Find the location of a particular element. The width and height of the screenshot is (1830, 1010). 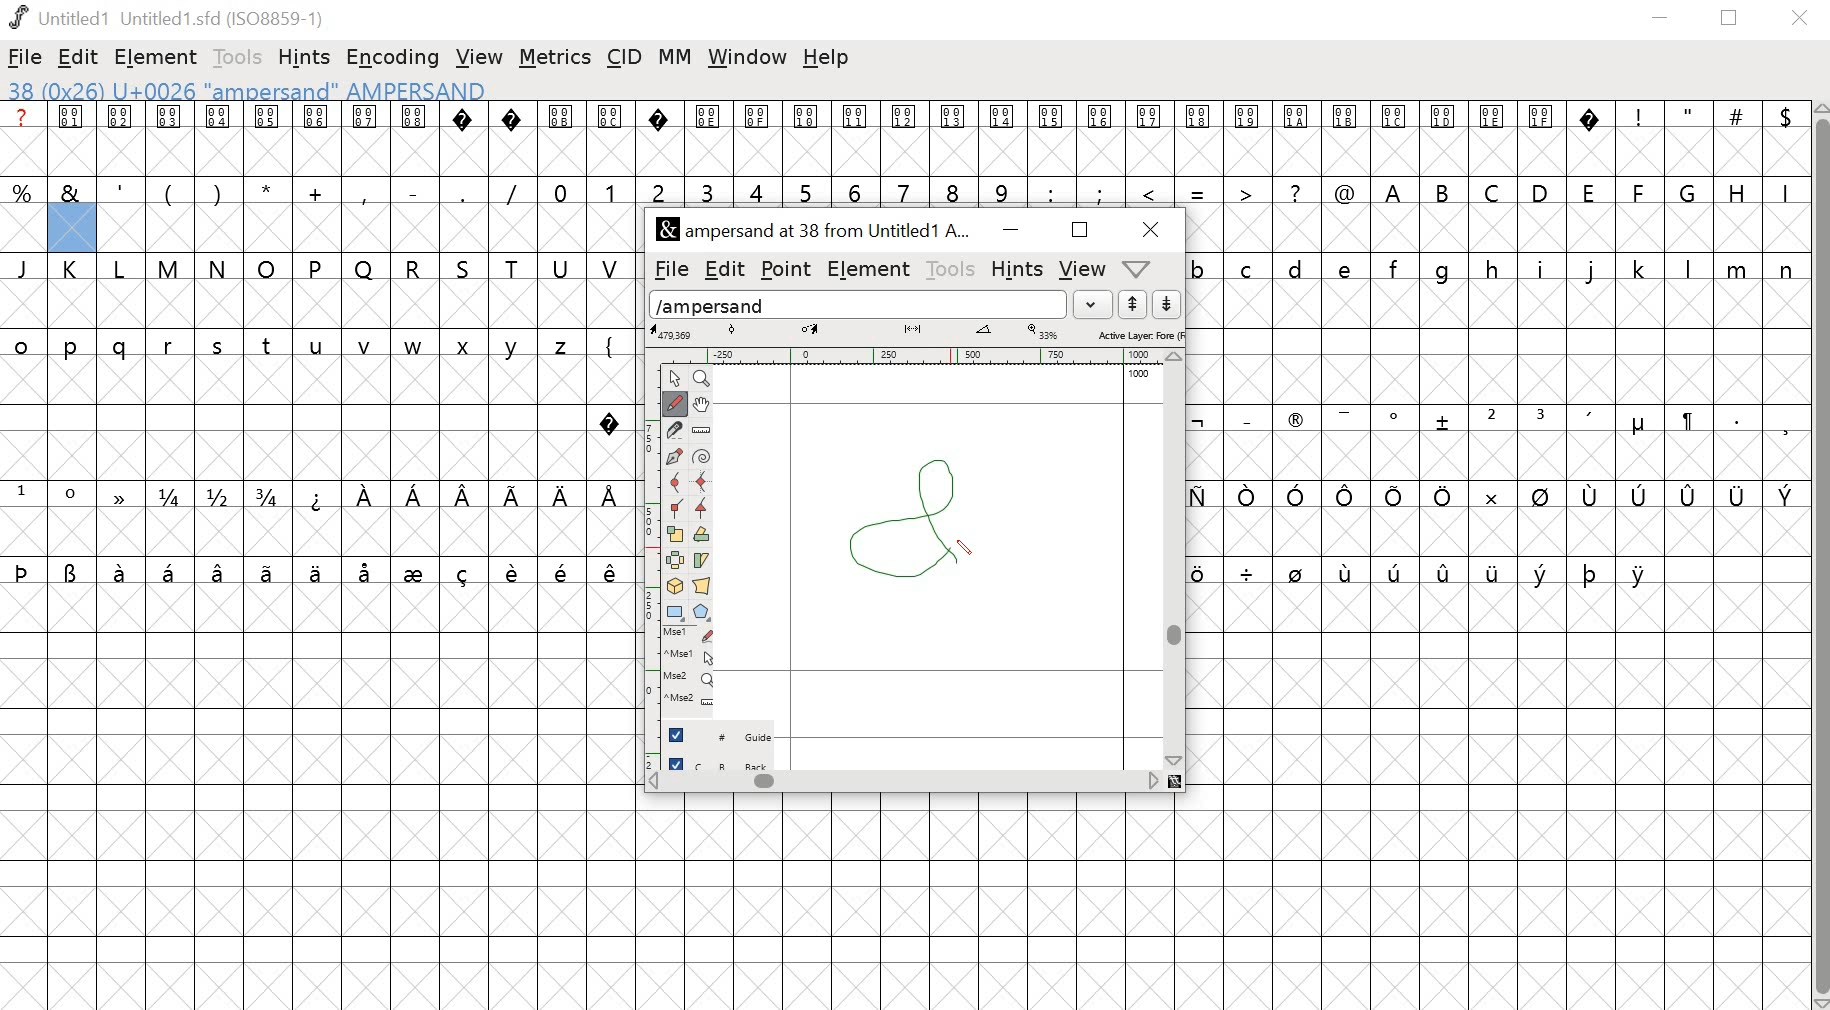

E is located at coordinates (1590, 190).